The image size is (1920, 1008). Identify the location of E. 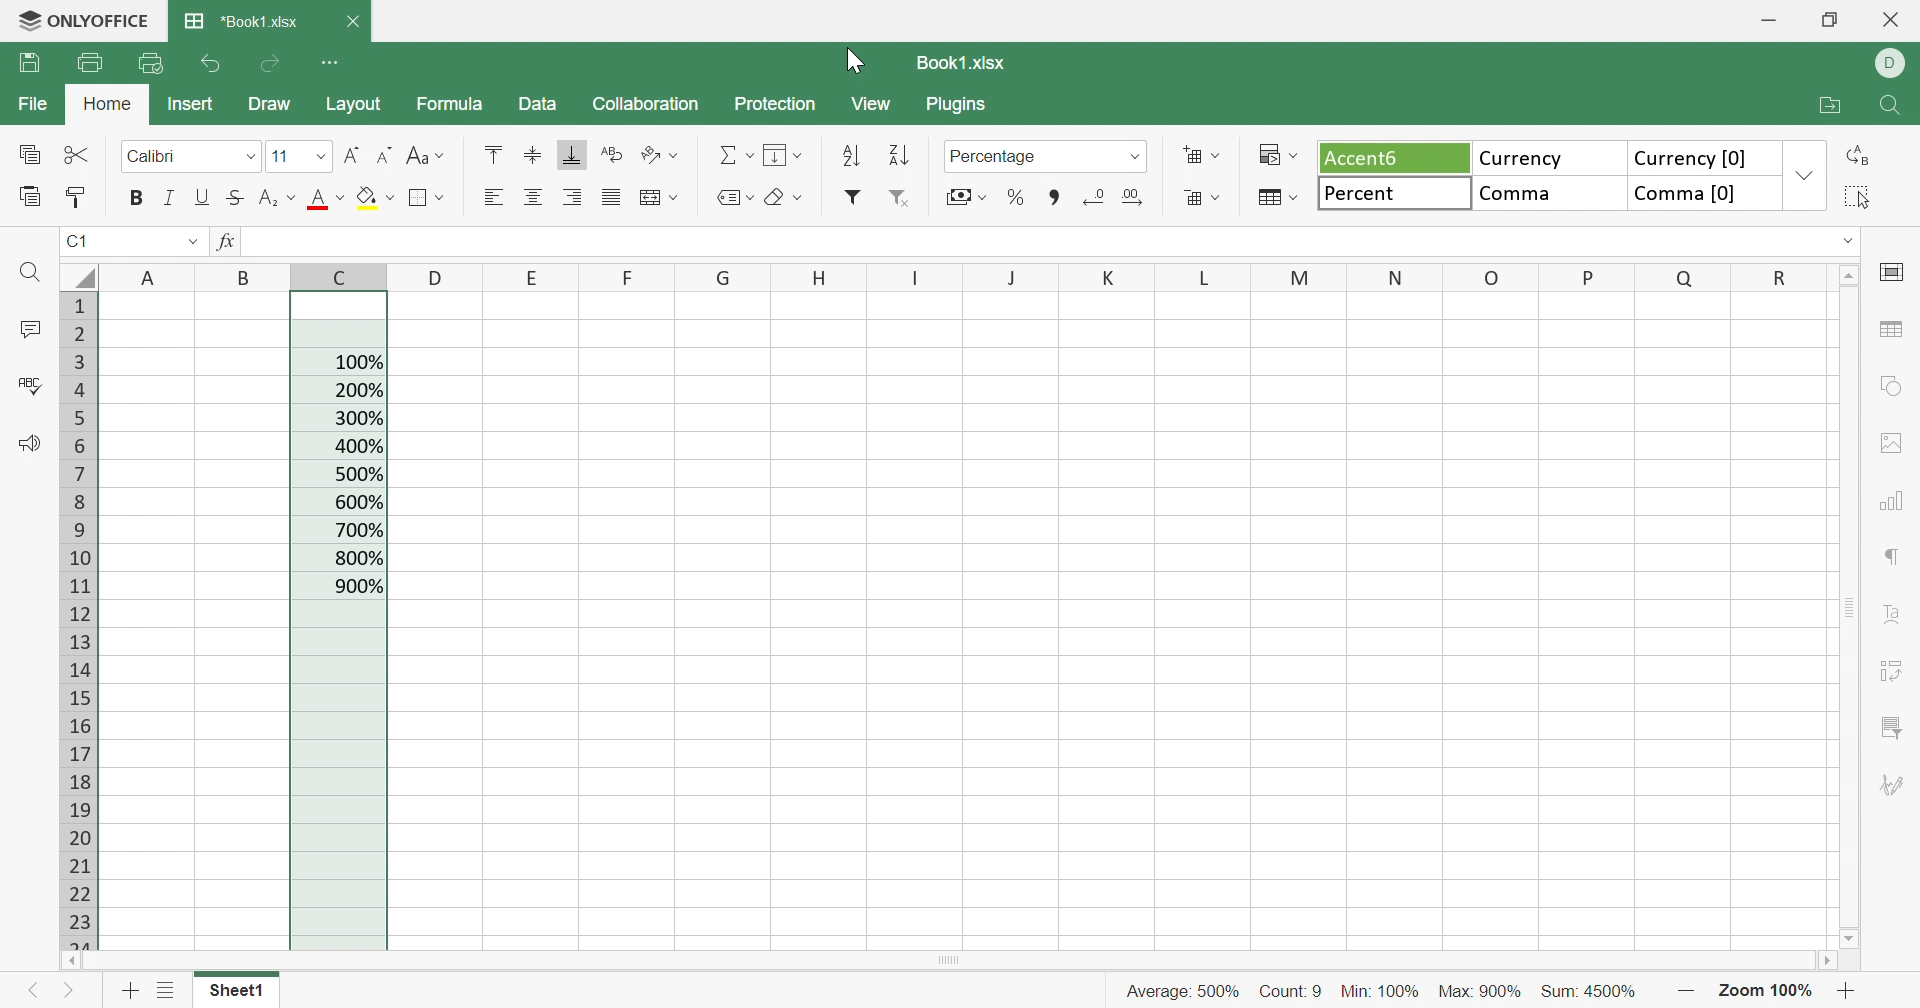
(528, 278).